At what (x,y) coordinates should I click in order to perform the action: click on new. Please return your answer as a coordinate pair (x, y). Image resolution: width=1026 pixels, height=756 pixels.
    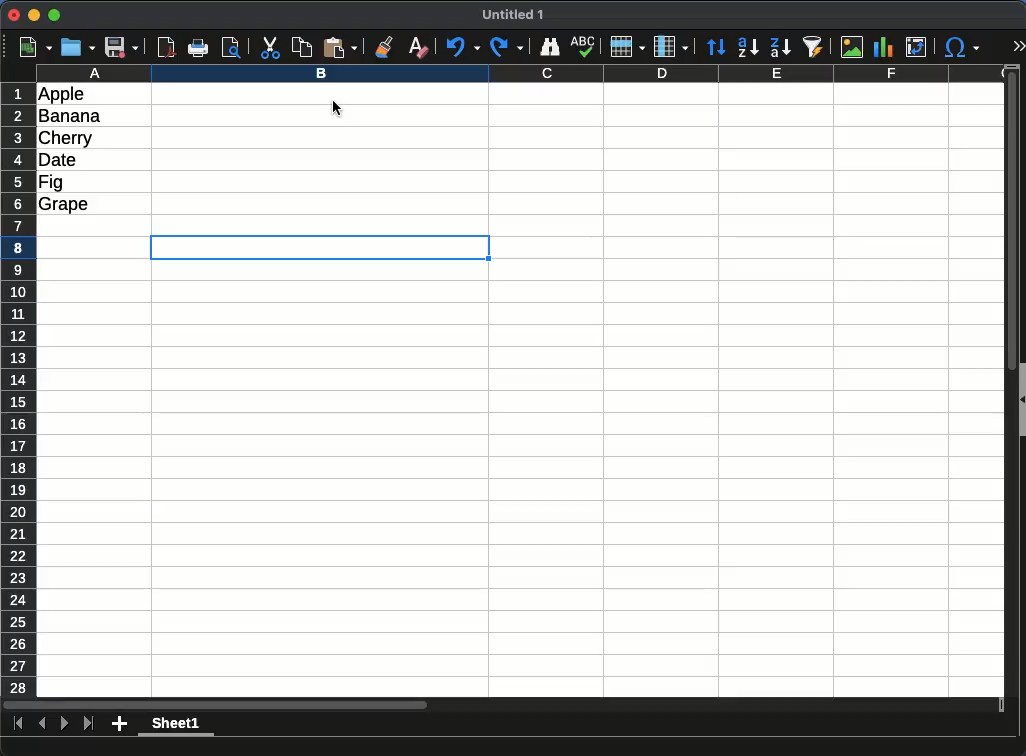
    Looking at the image, I should click on (36, 48).